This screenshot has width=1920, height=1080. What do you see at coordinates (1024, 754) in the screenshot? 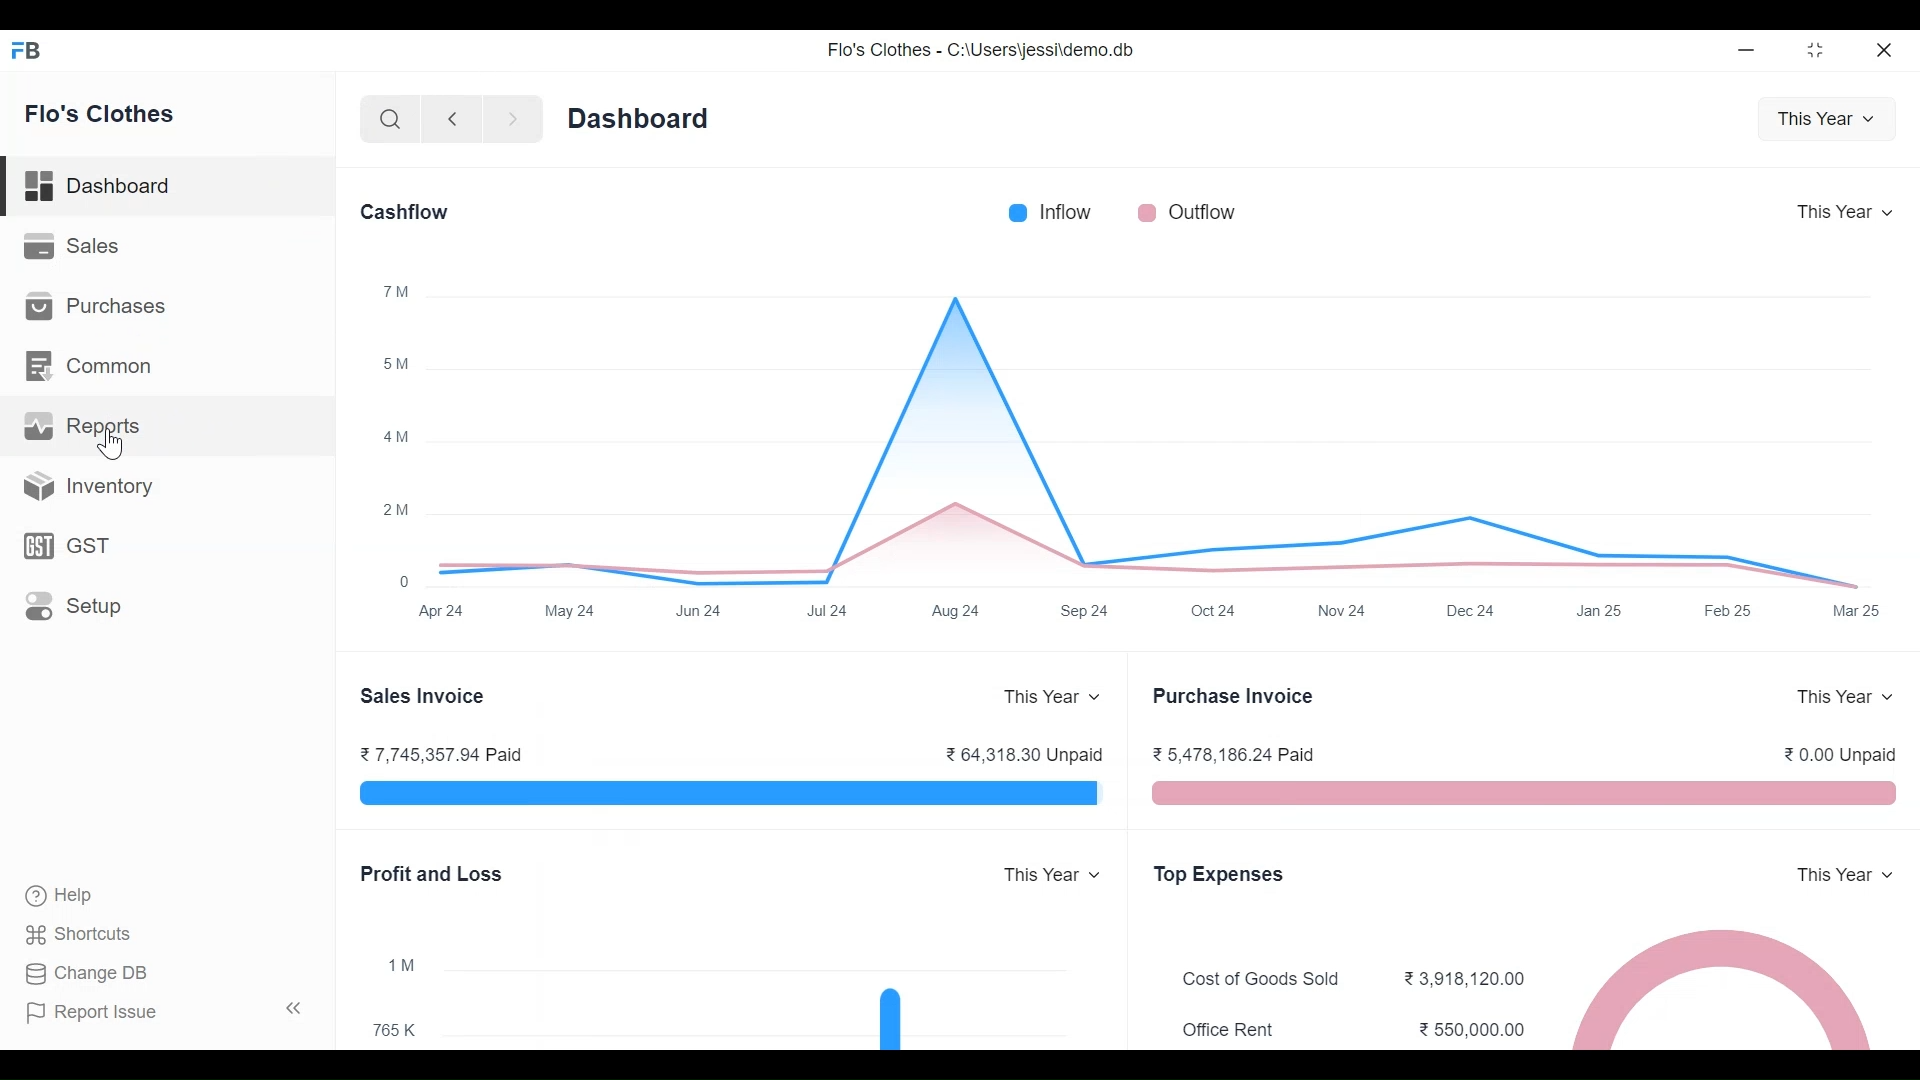
I see ` 64,318.30 Unpaid` at bounding box center [1024, 754].